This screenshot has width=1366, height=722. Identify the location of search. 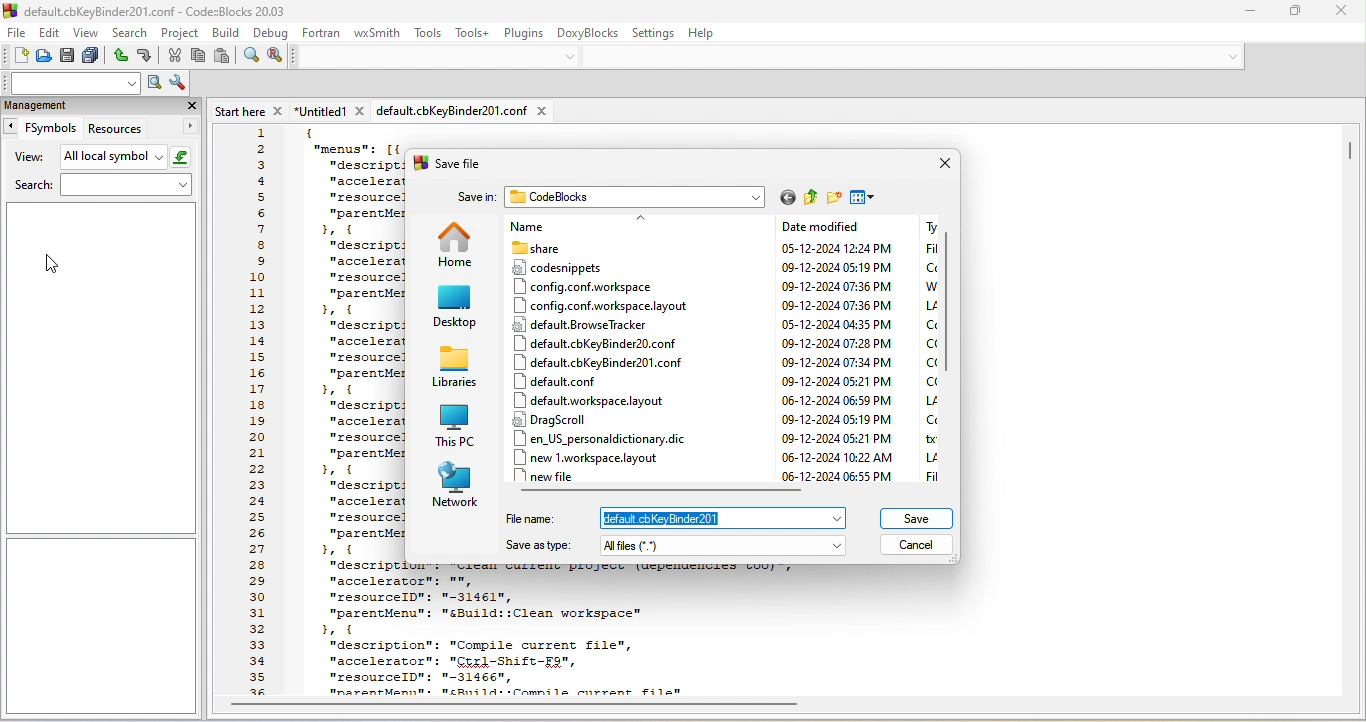
(130, 34).